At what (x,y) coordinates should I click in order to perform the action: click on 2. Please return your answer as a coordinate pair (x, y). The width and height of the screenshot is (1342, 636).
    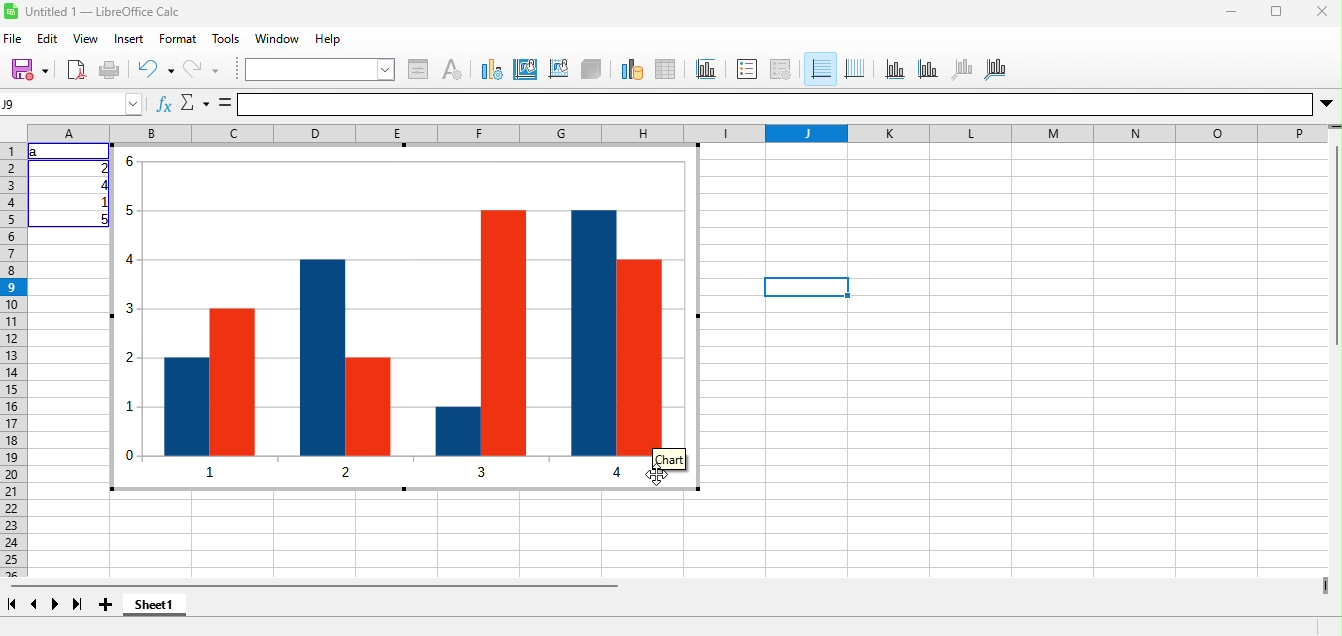
    Looking at the image, I should click on (103, 168).